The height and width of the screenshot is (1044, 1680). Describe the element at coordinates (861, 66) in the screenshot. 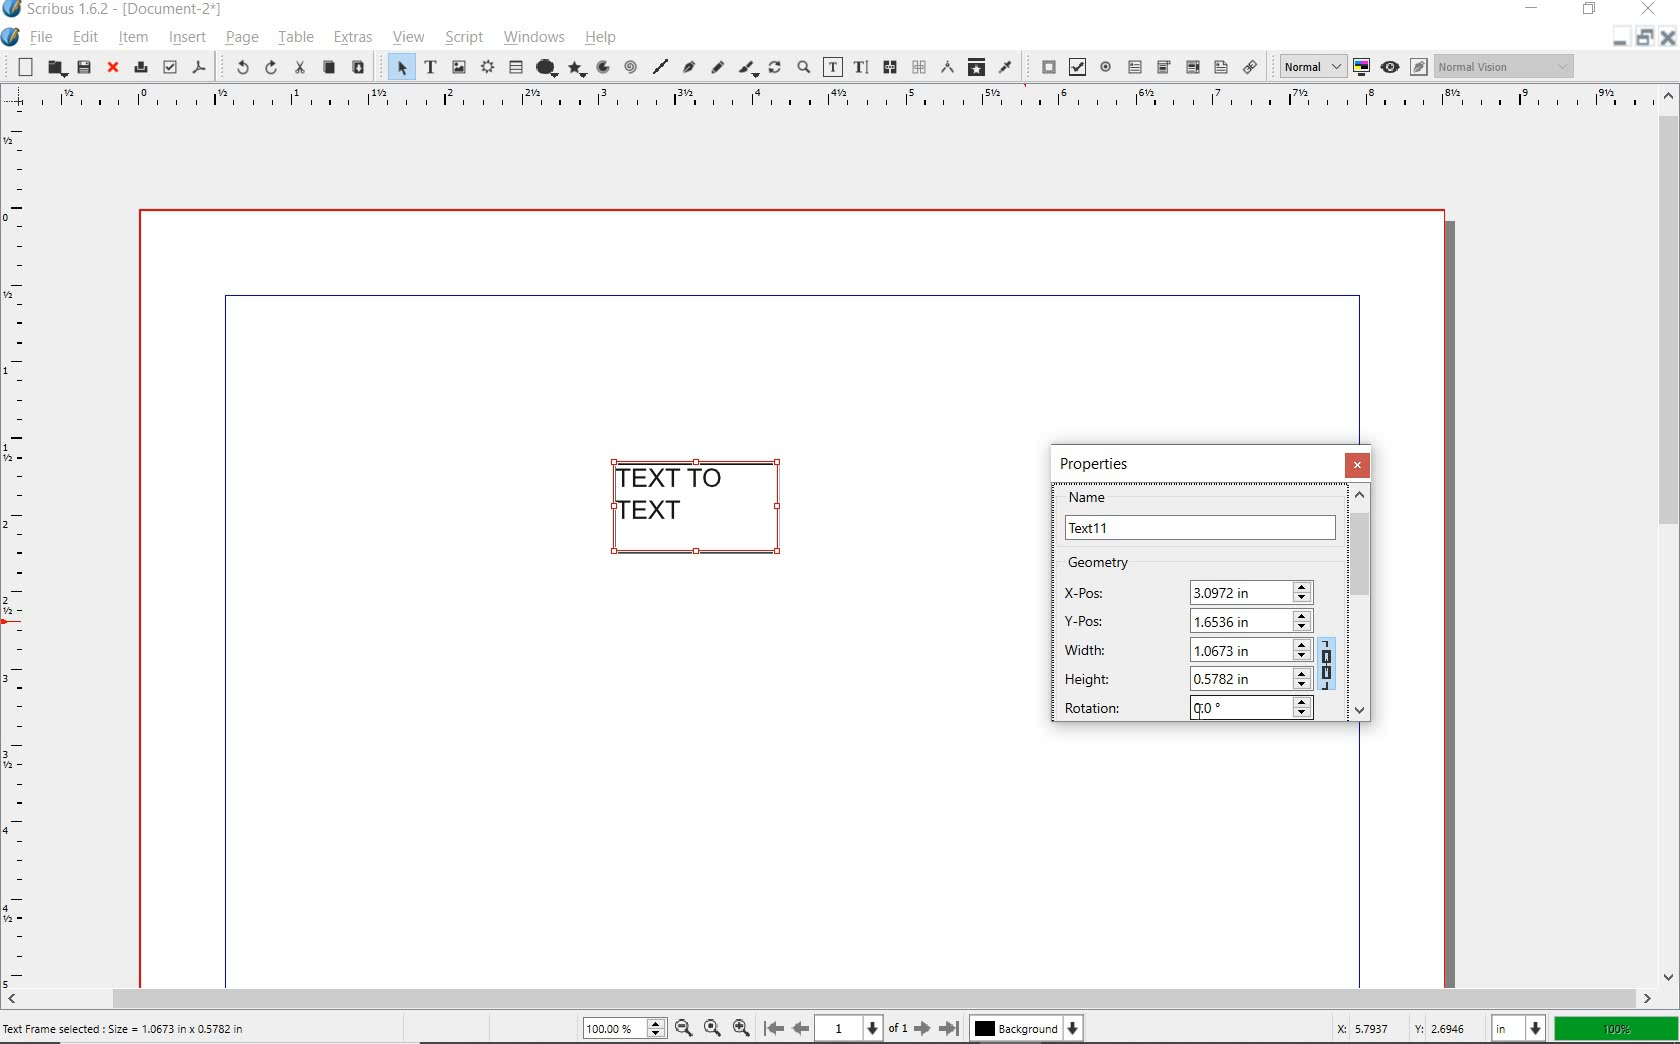

I see `edit text with story editor` at that location.